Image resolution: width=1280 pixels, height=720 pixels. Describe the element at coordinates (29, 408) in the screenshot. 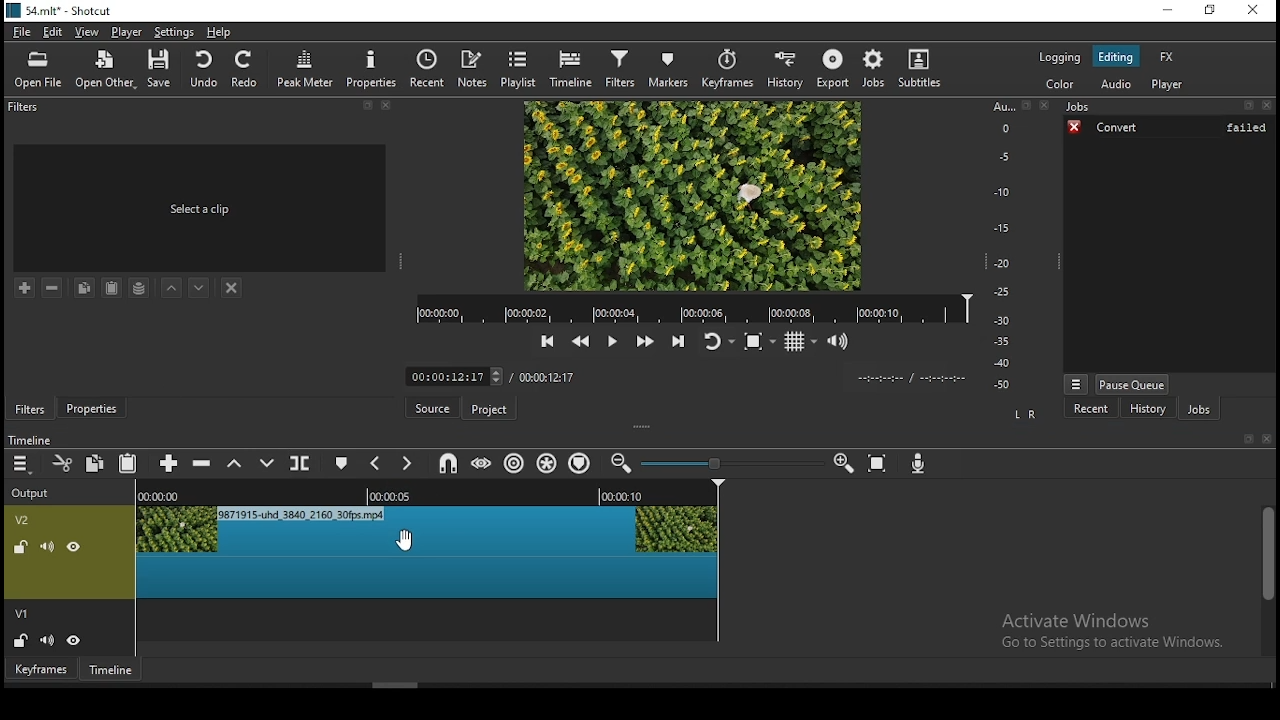

I see `filters` at that location.